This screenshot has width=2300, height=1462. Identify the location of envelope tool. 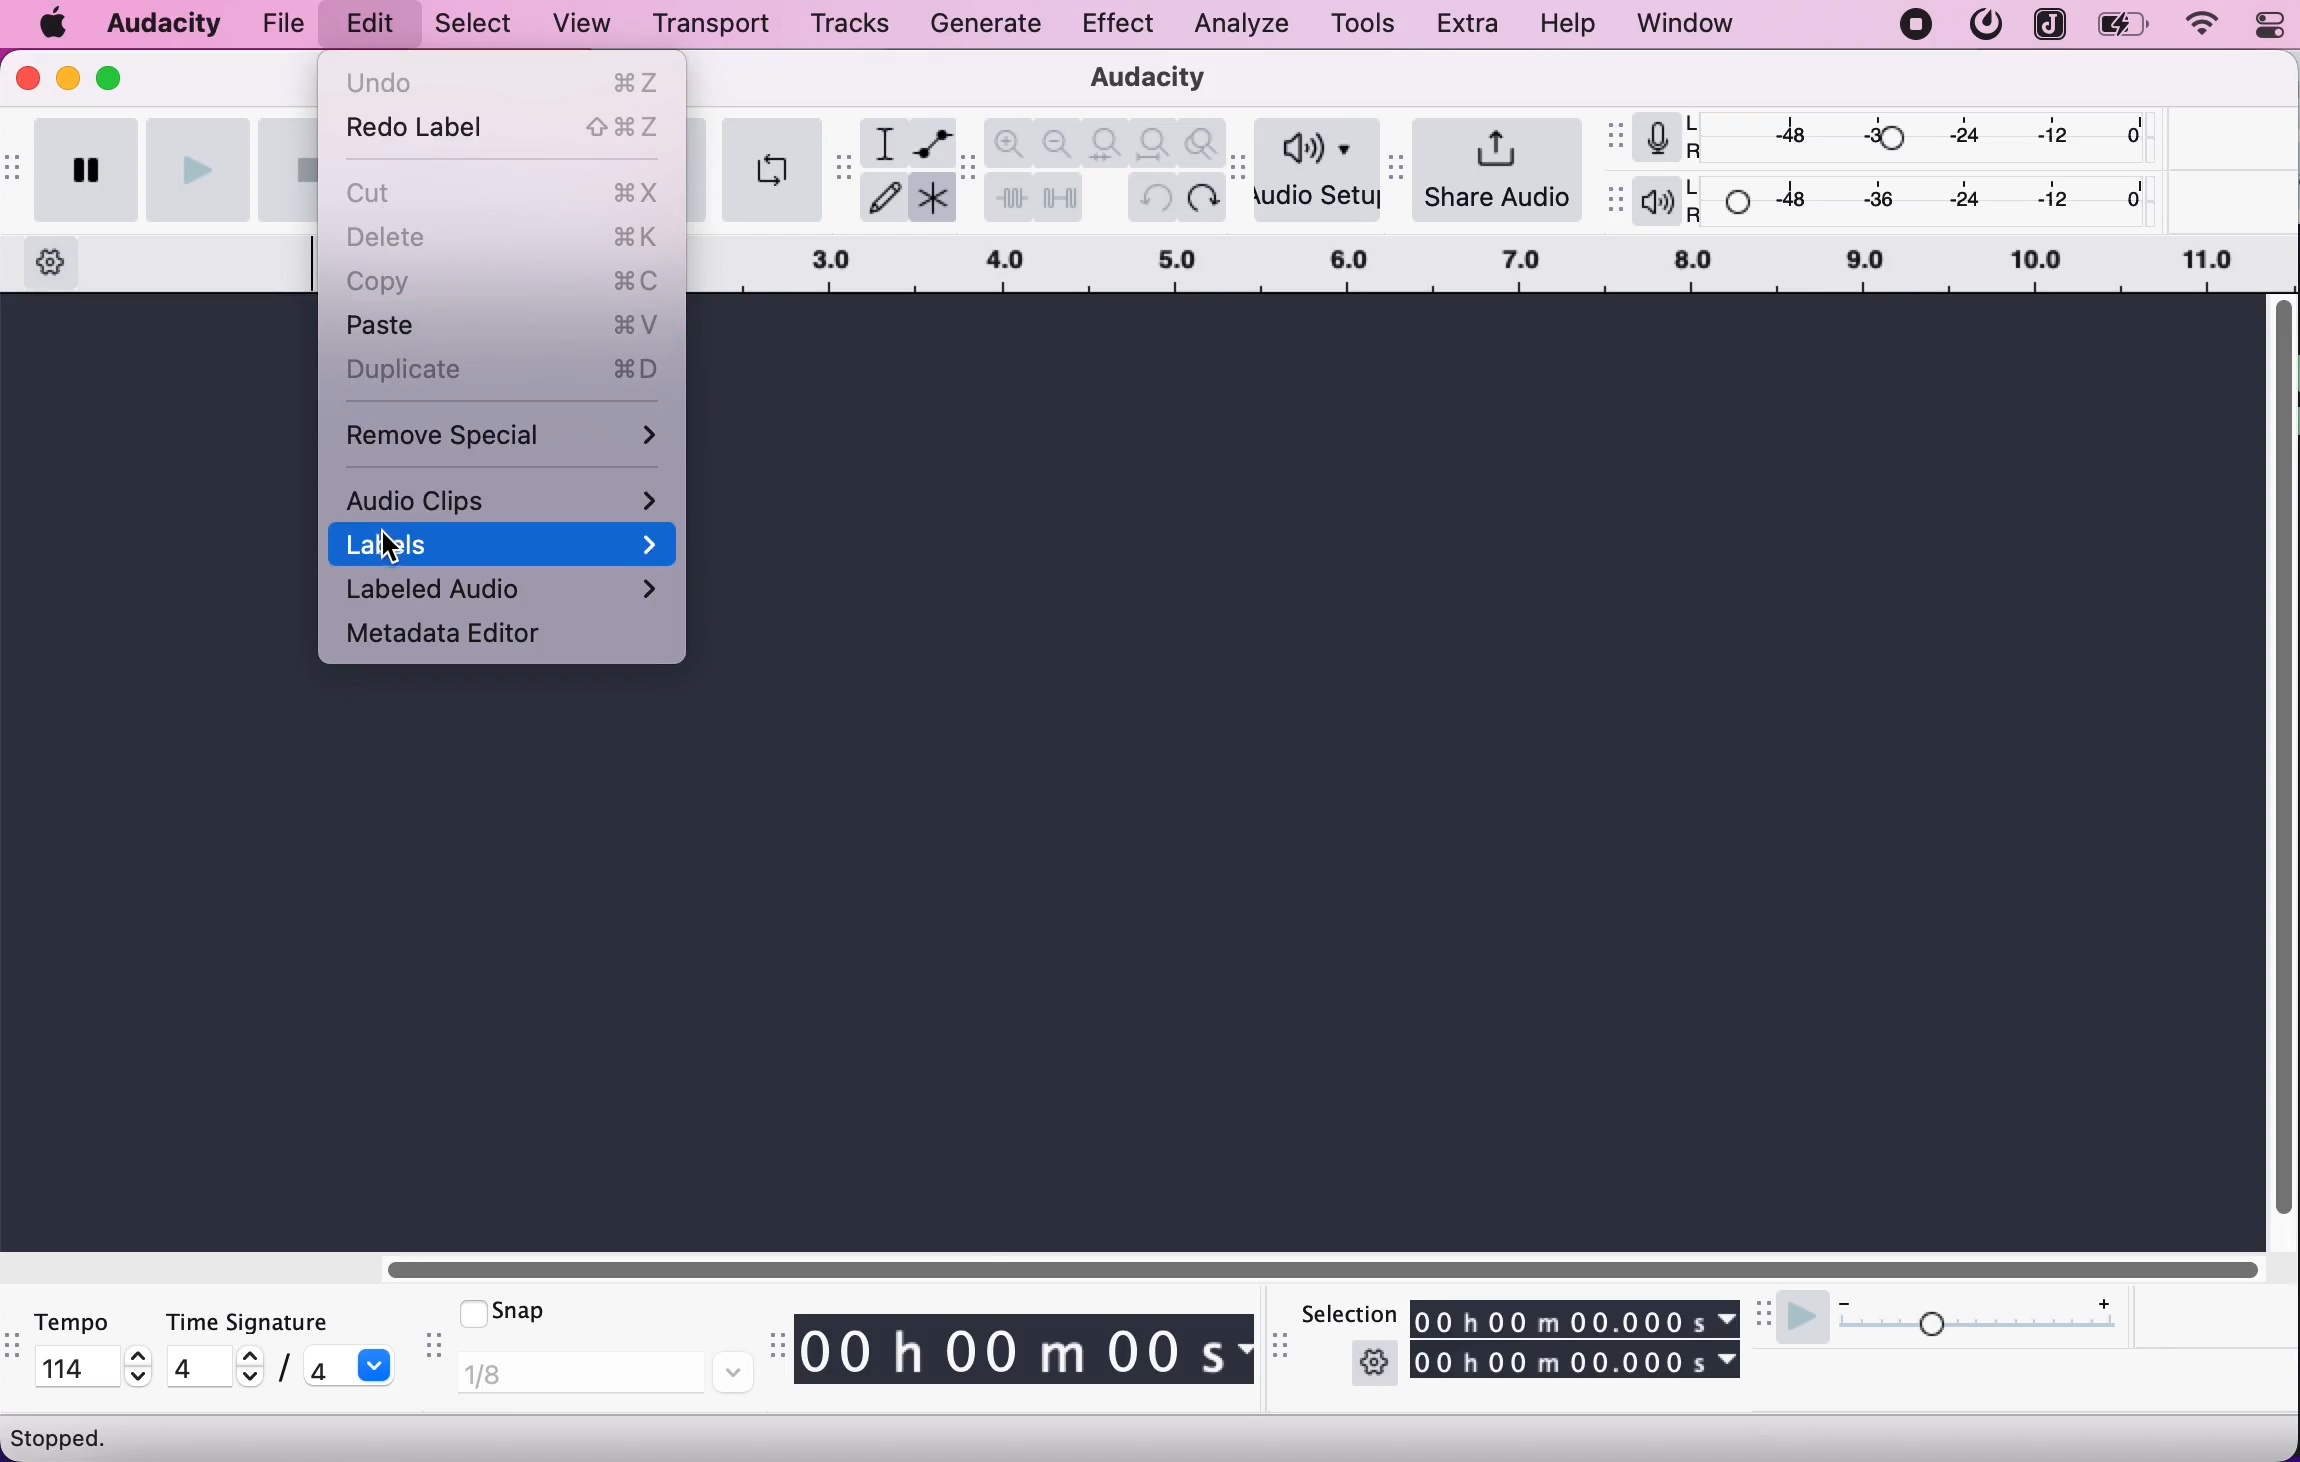
(930, 143).